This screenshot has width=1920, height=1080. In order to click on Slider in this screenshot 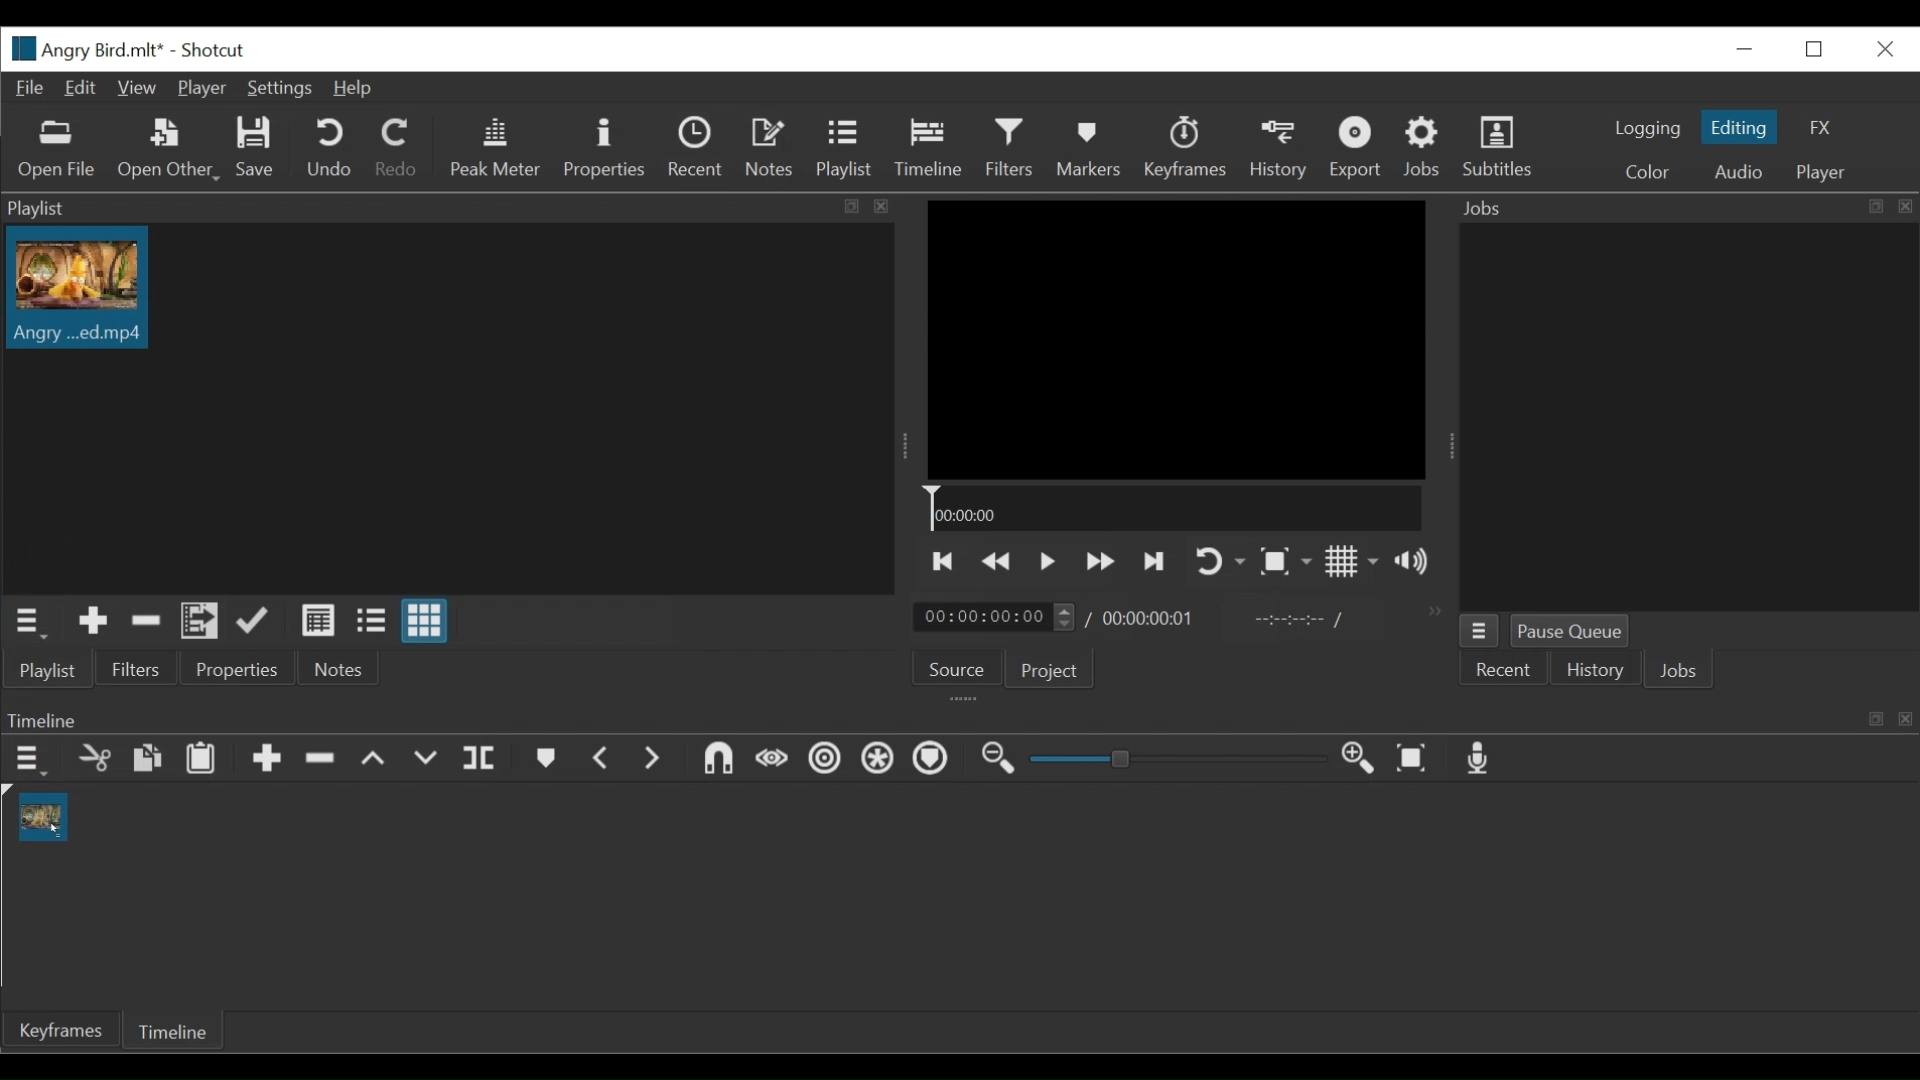, I will do `click(1179, 759)`.